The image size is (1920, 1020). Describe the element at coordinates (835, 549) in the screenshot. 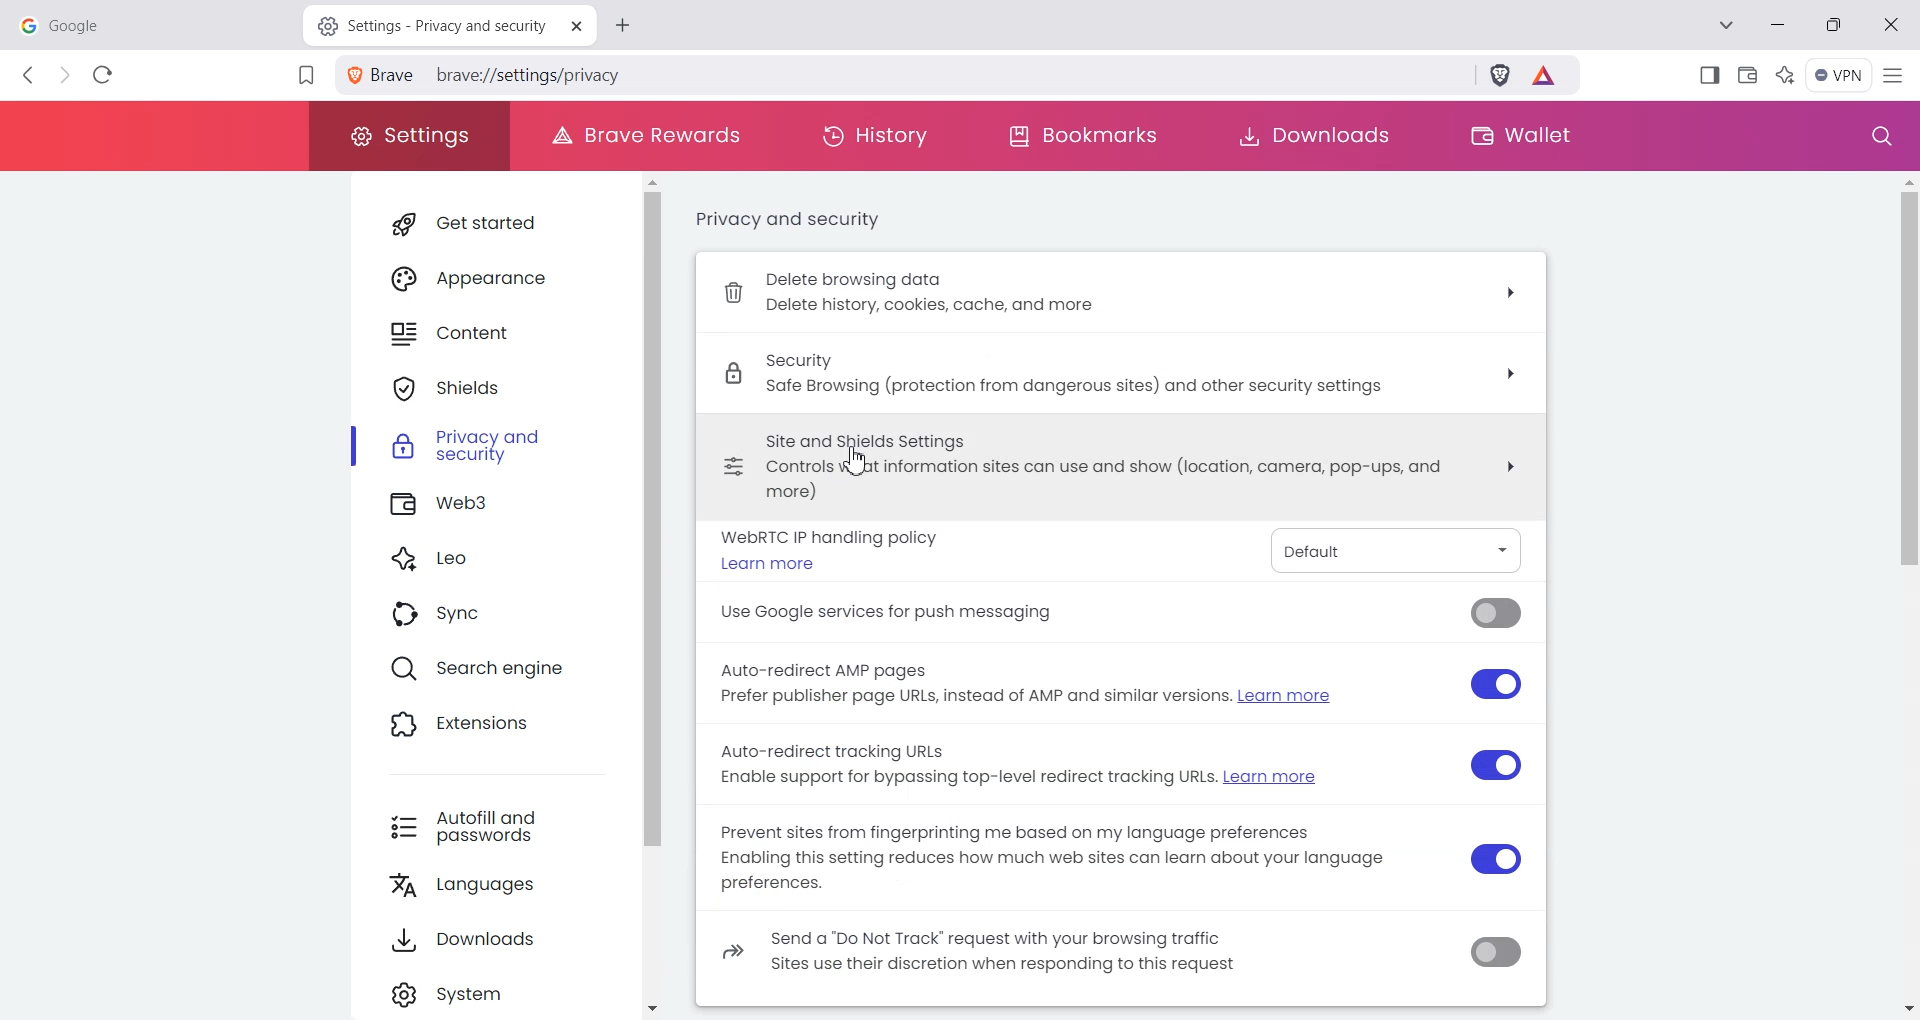

I see `WeDbRTC IP handling policy. Learn more` at that location.